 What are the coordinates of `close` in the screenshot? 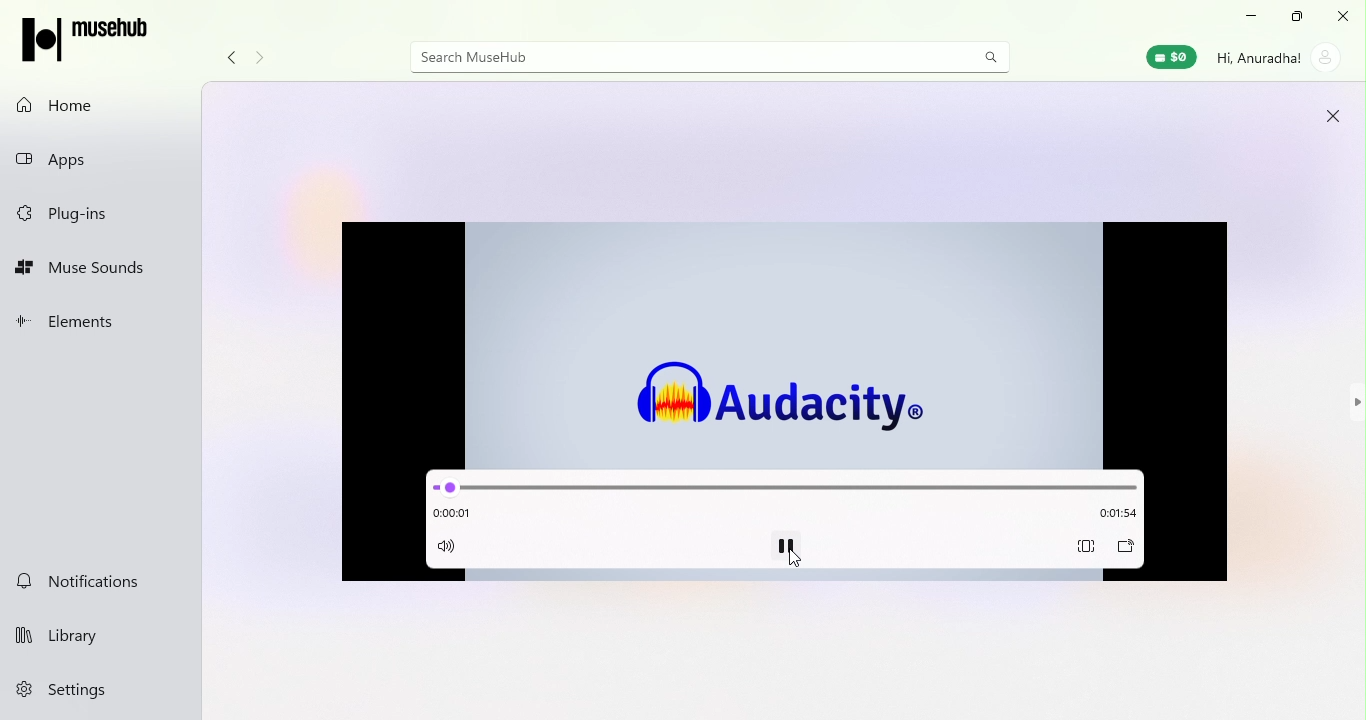 It's located at (1344, 16).